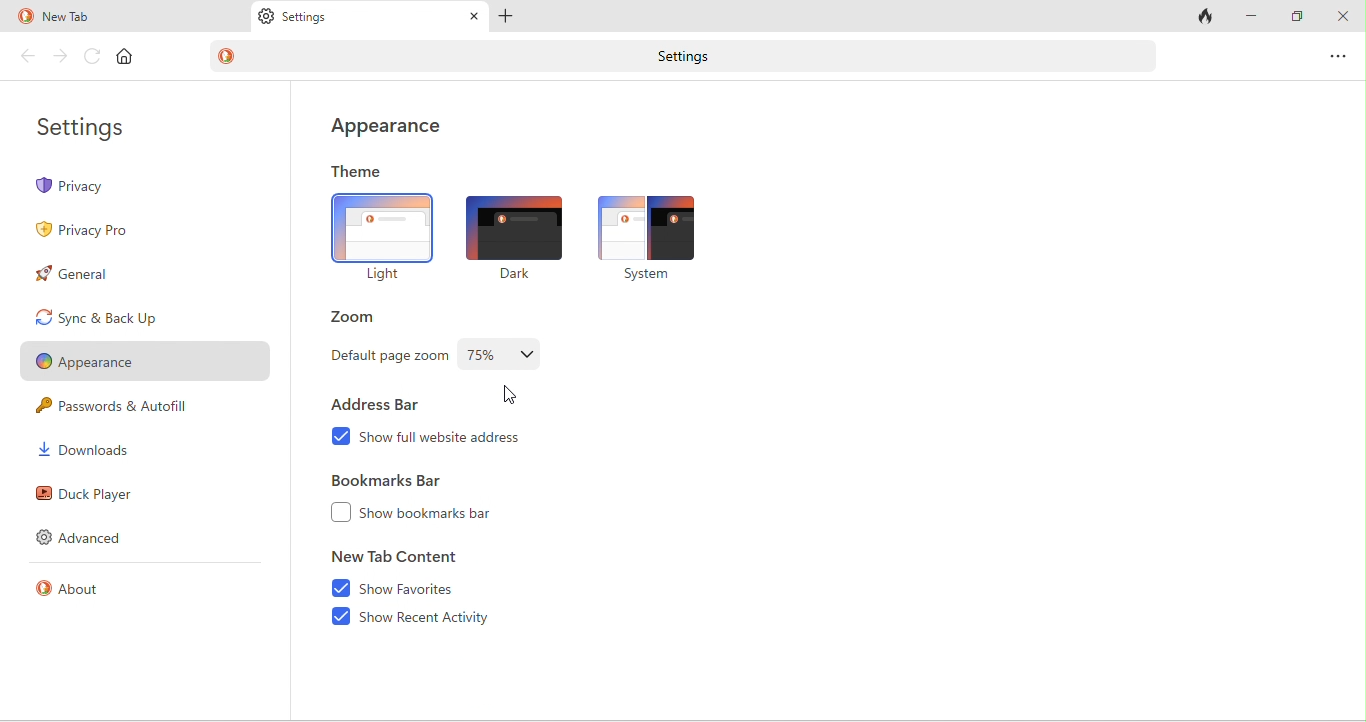 The image size is (1366, 722). What do you see at coordinates (381, 403) in the screenshot?
I see `address bar` at bounding box center [381, 403].